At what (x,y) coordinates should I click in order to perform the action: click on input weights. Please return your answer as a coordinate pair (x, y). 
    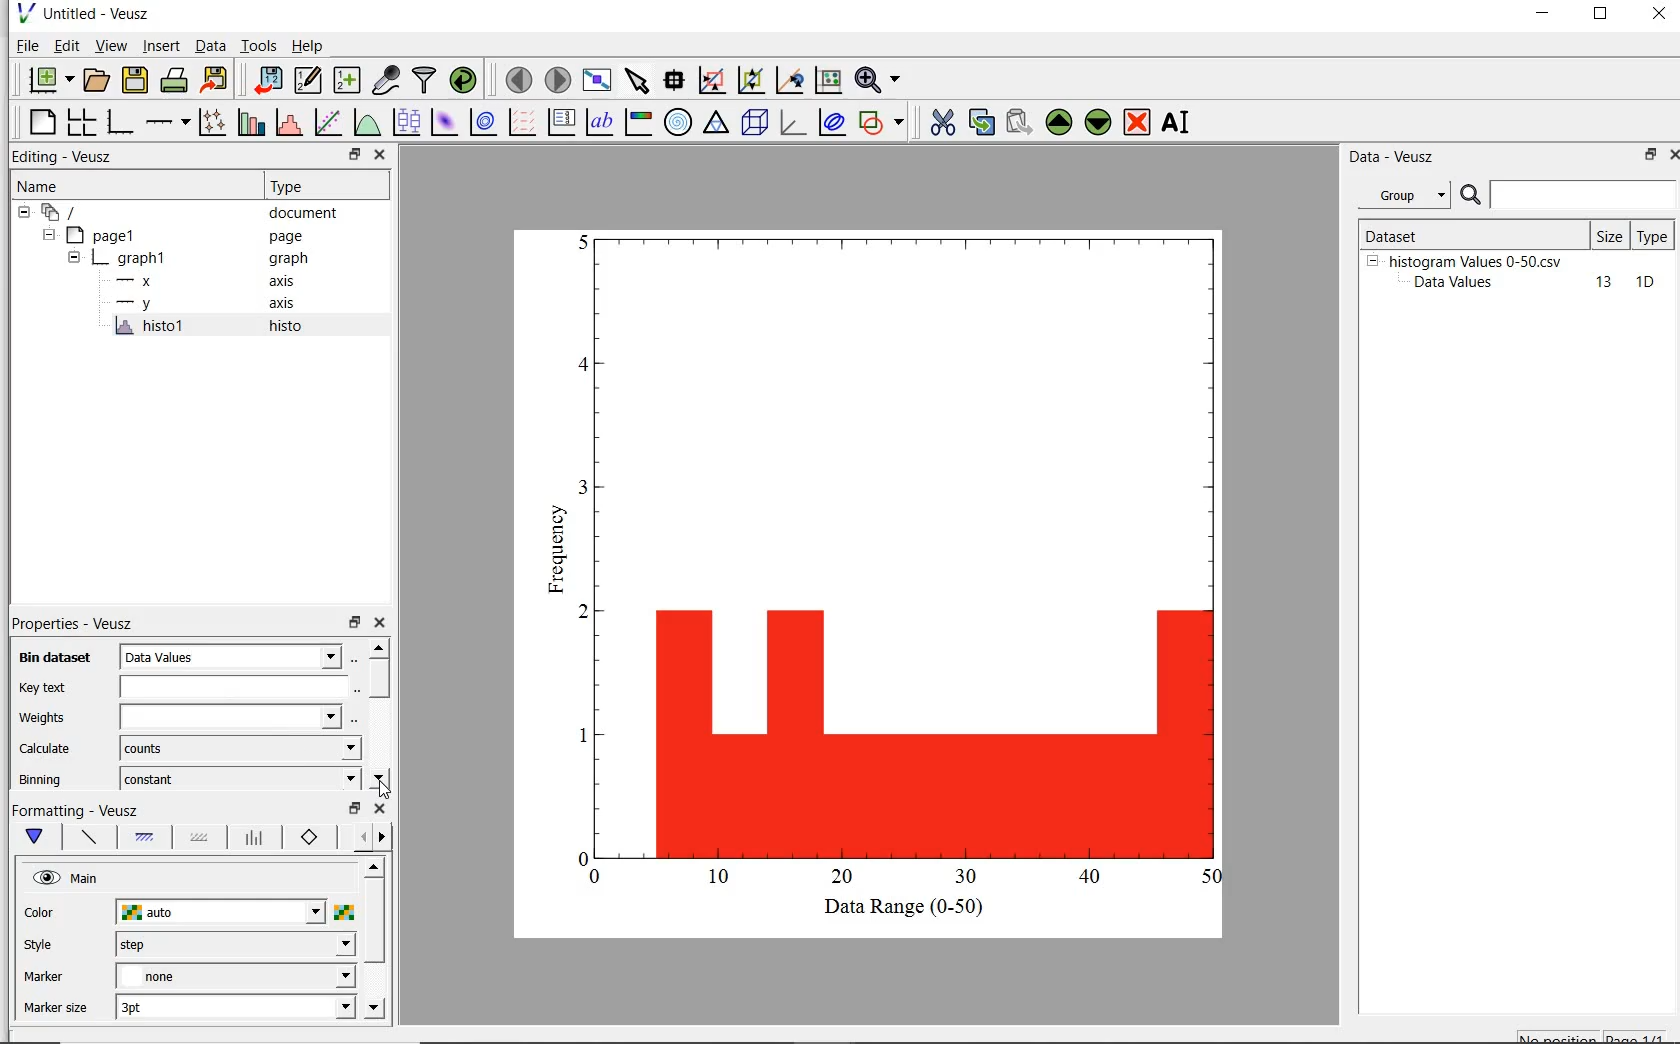
    Looking at the image, I should click on (226, 718).